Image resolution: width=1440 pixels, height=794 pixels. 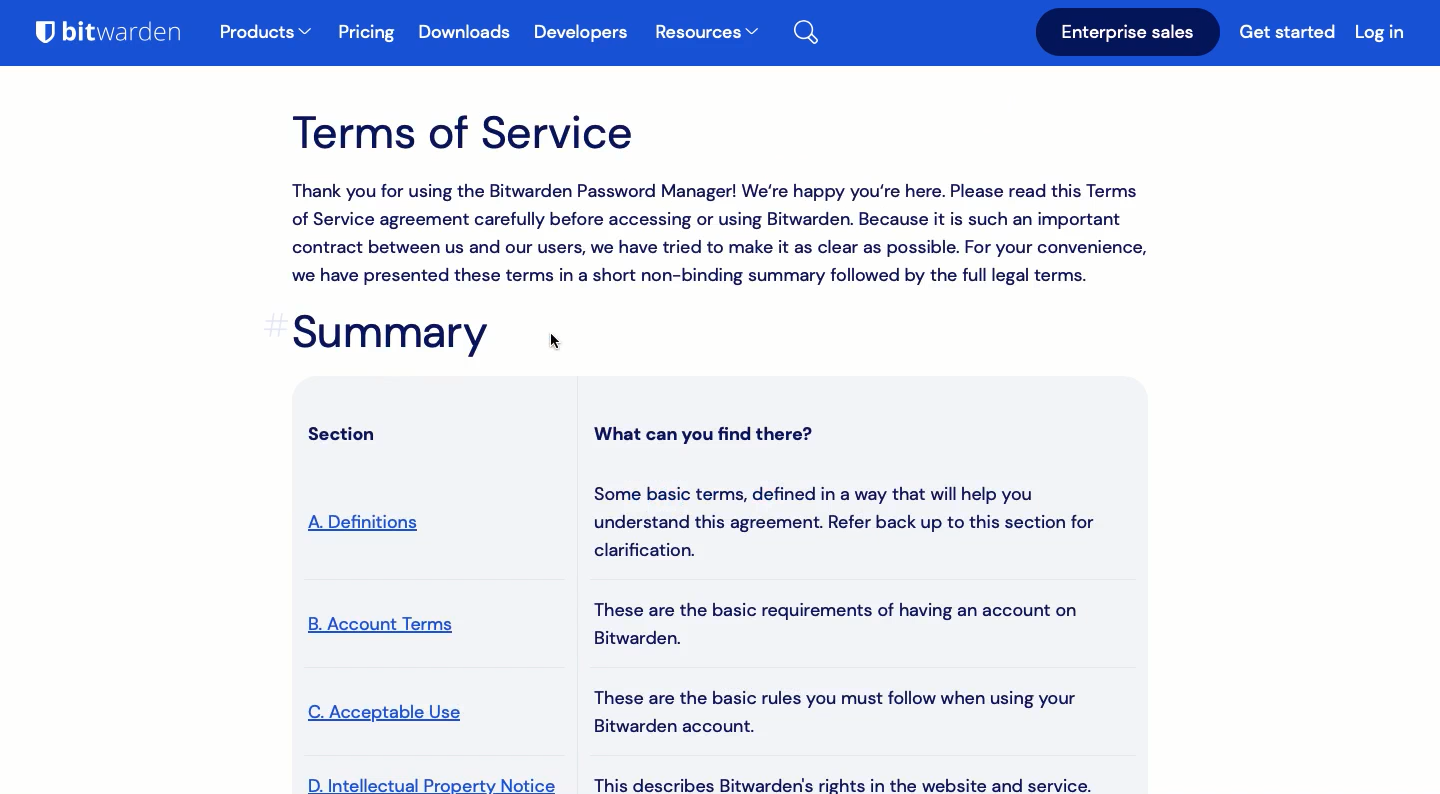 I want to click on definitions, so click(x=367, y=521).